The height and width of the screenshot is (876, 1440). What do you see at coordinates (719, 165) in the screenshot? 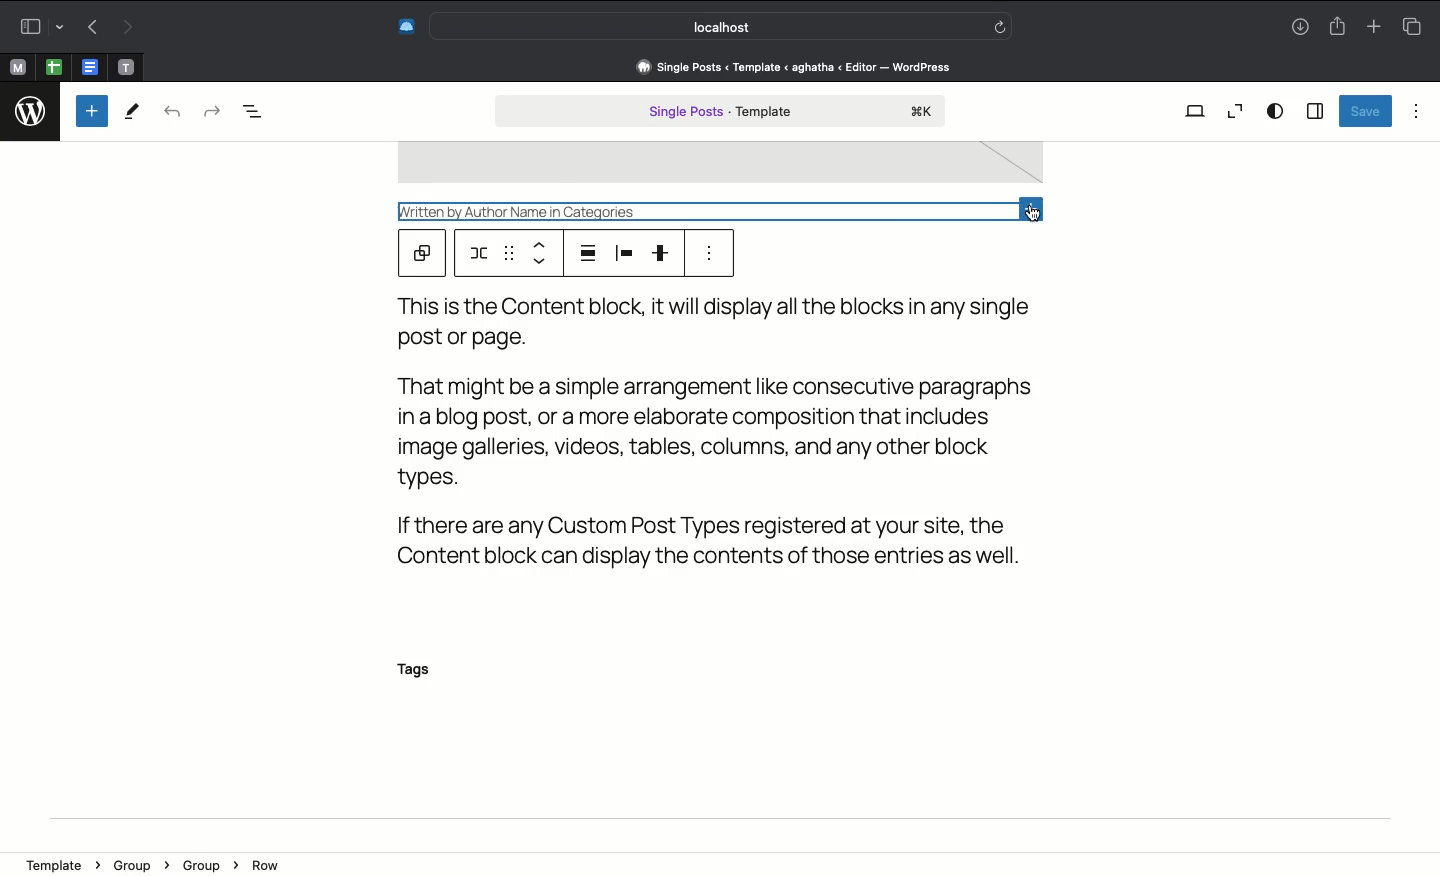
I see `image` at bounding box center [719, 165].